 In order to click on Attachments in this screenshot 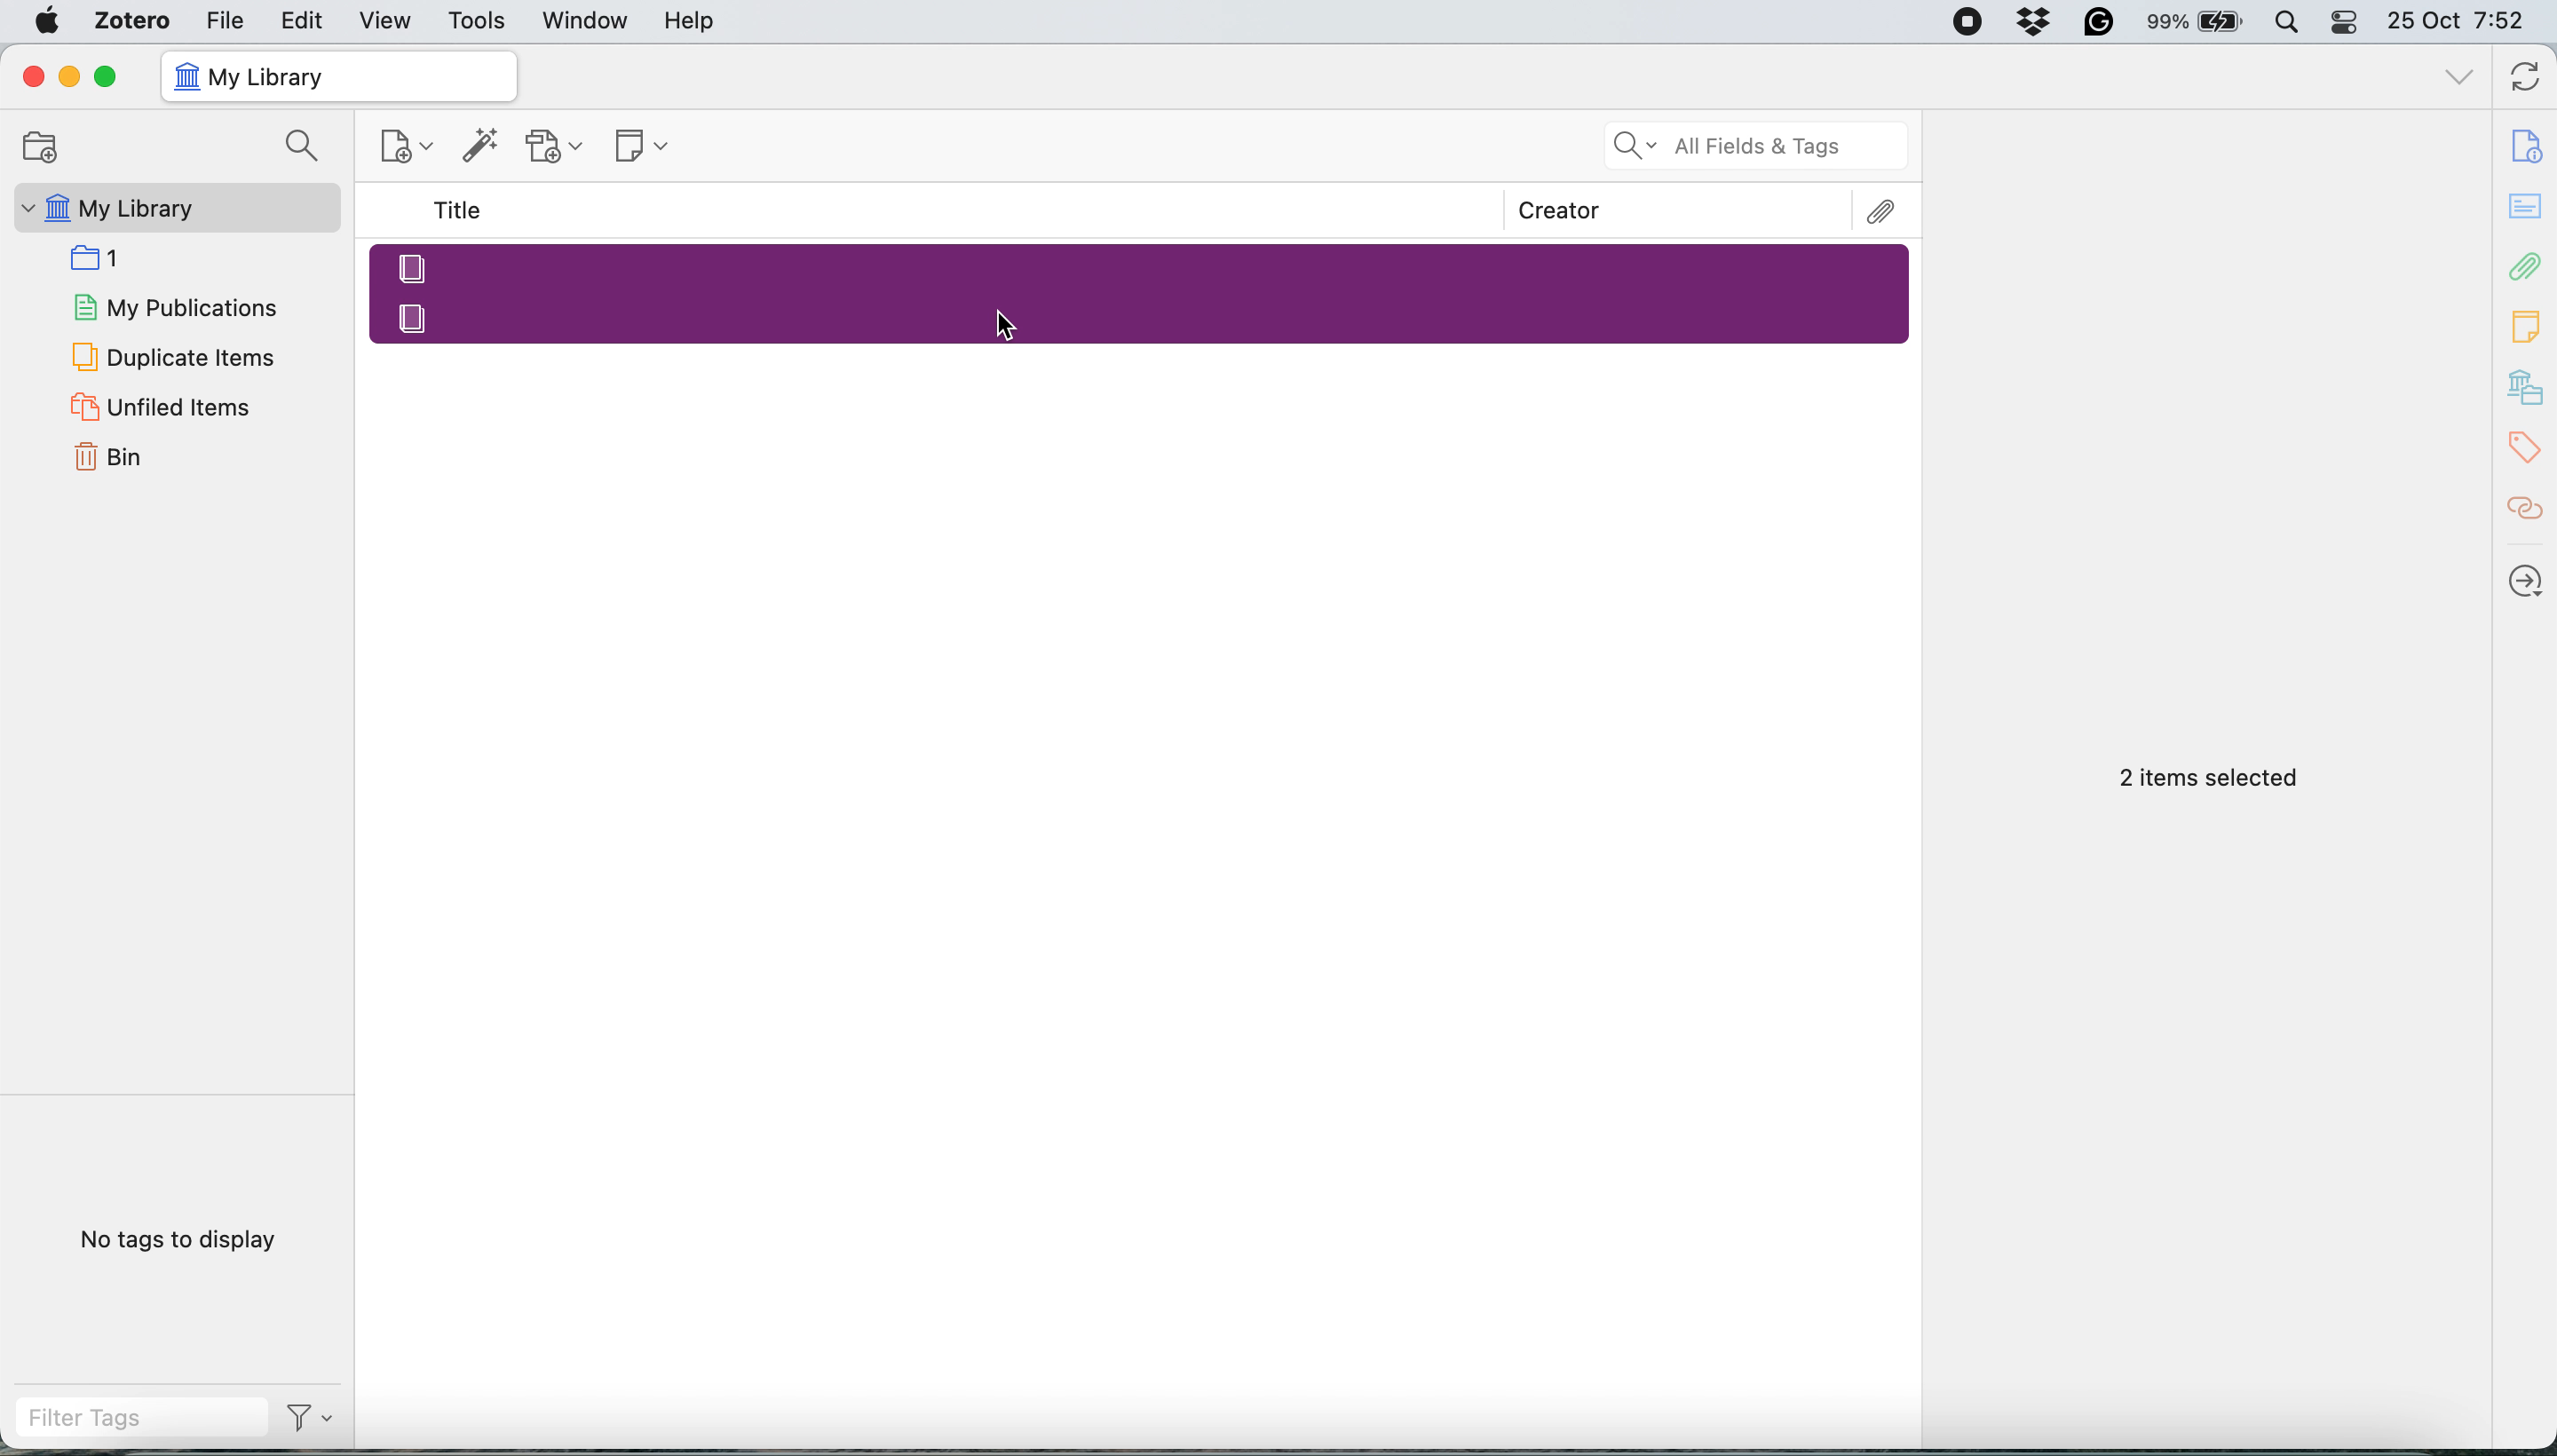, I will do `click(1883, 212)`.